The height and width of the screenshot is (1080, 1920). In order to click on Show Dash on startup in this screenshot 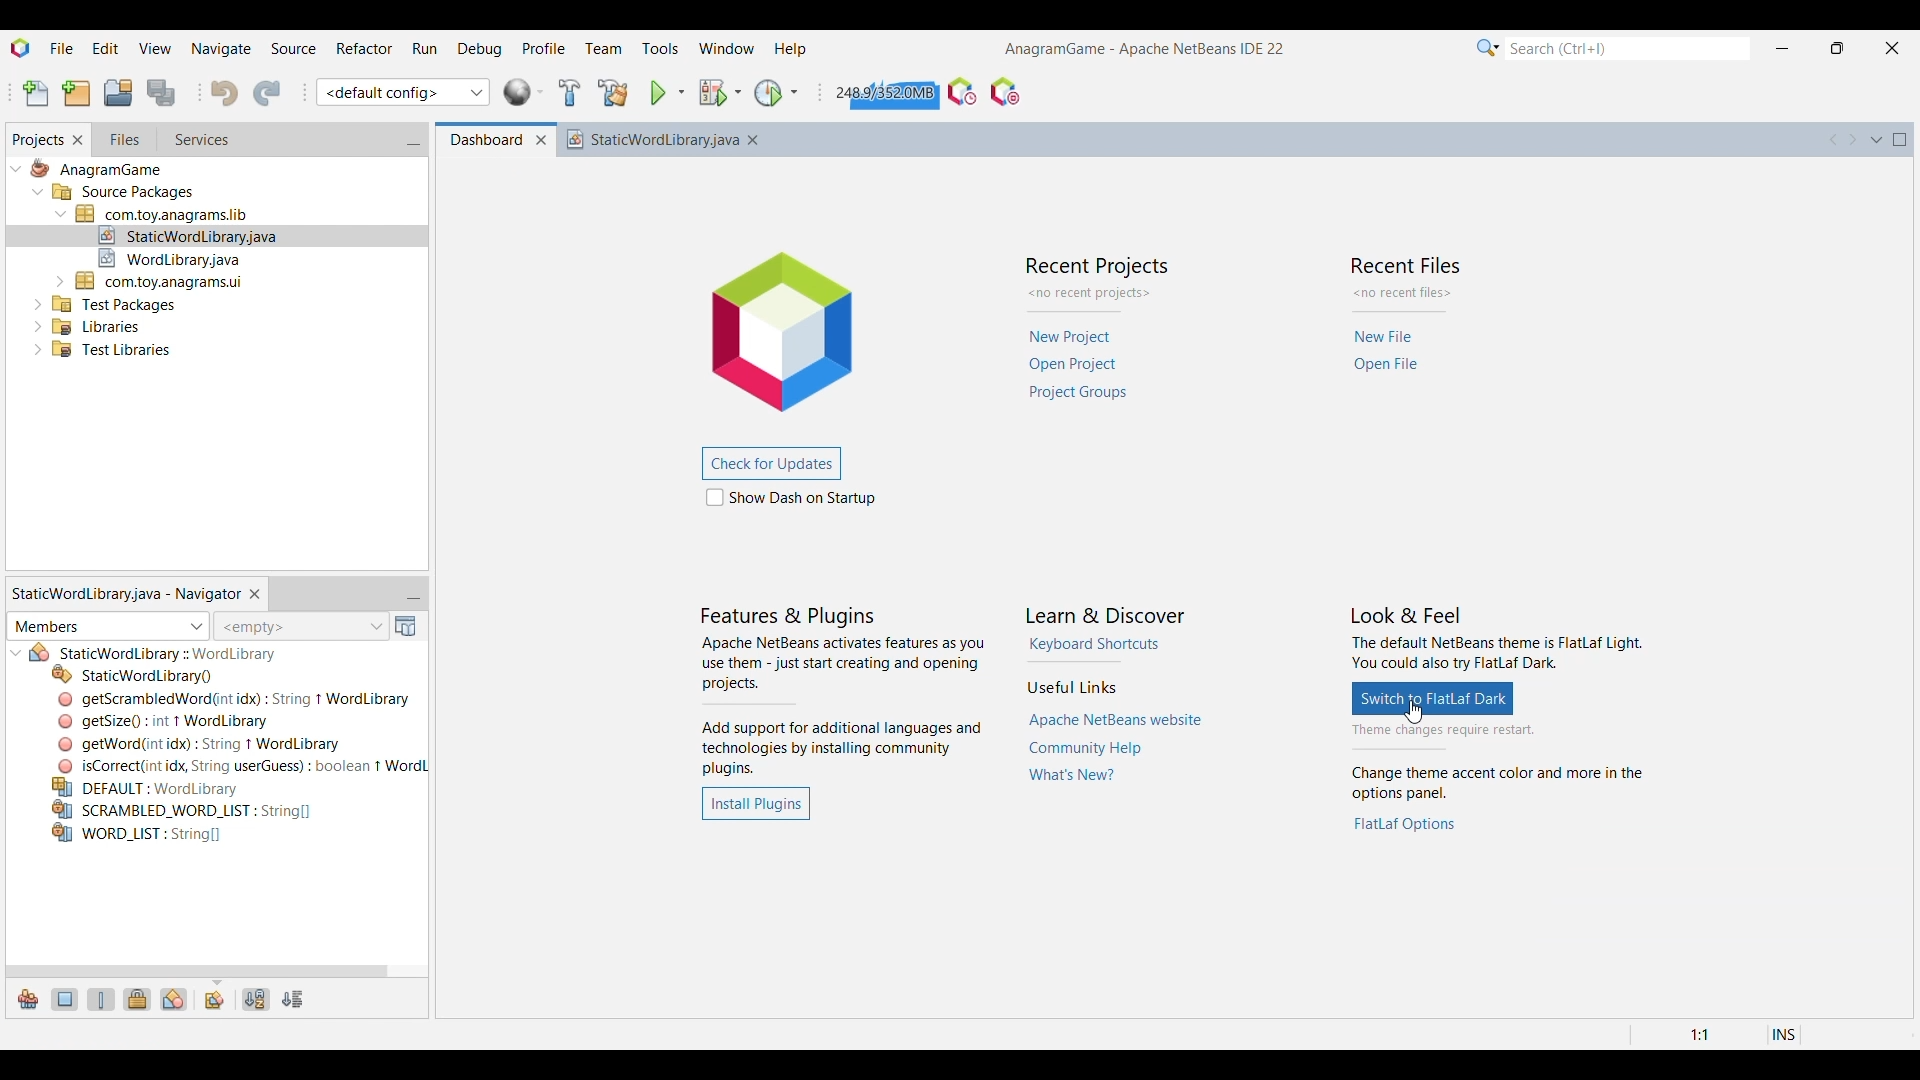, I will do `click(791, 497)`.